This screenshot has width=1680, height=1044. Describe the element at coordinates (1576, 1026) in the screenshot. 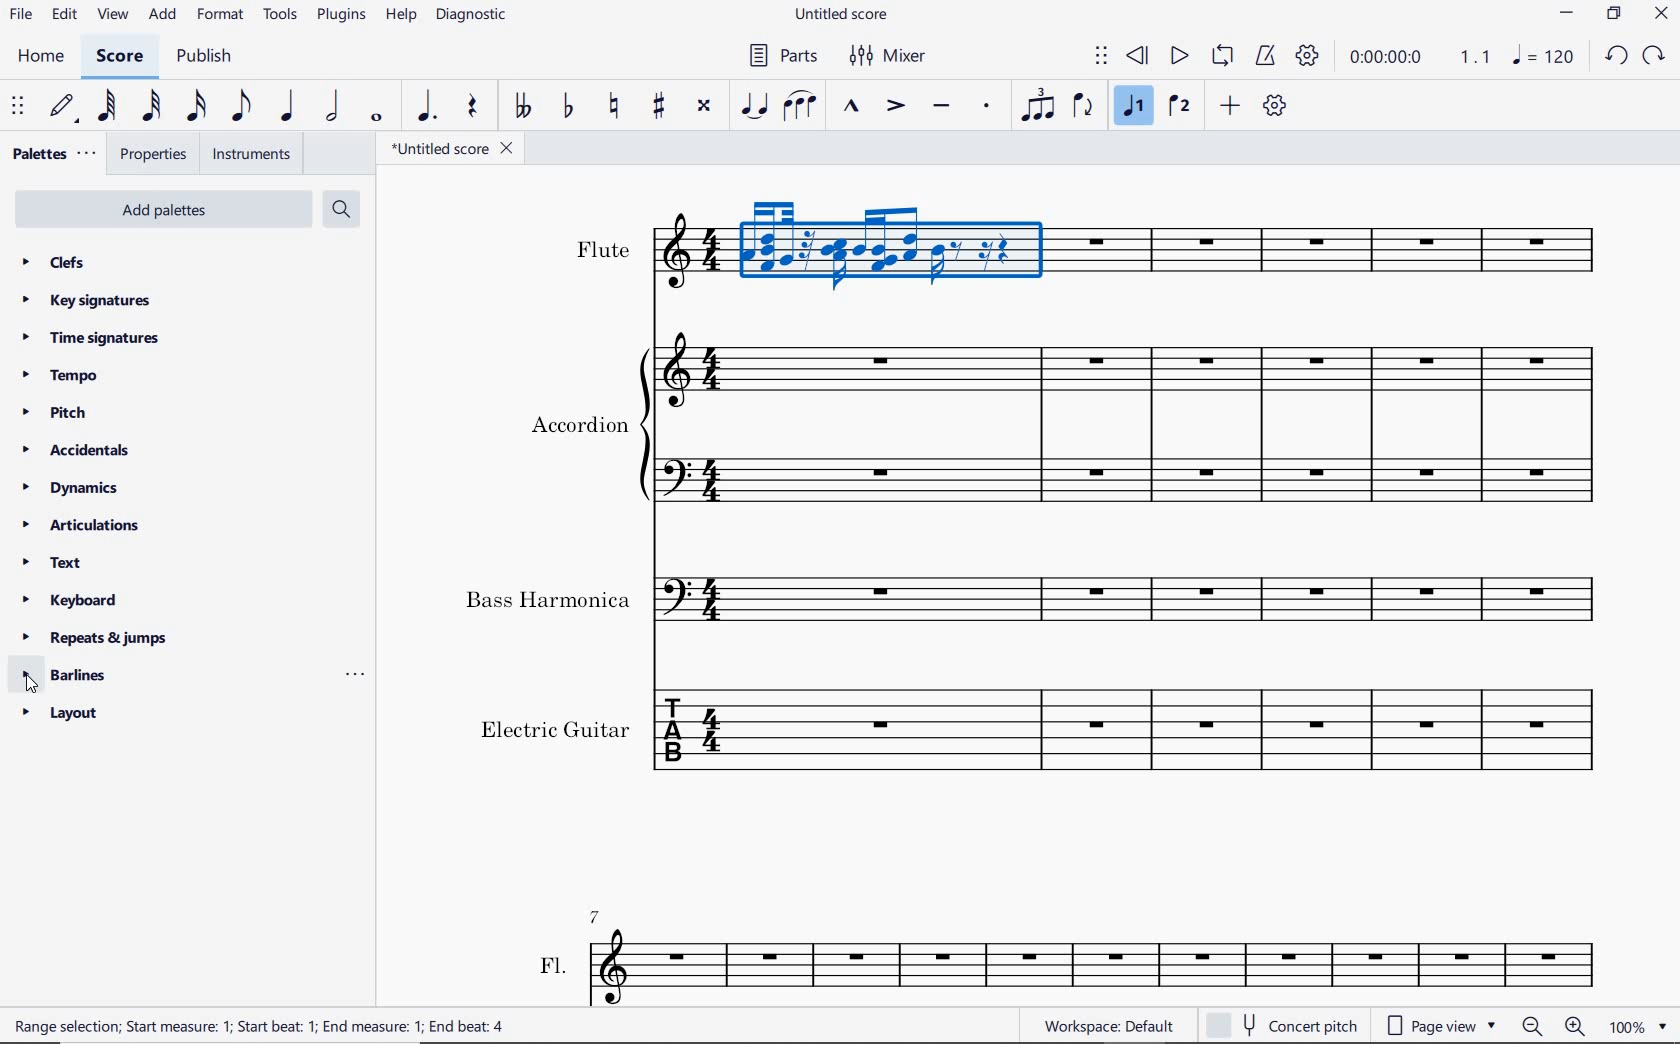

I see `ZOOM IN` at that location.